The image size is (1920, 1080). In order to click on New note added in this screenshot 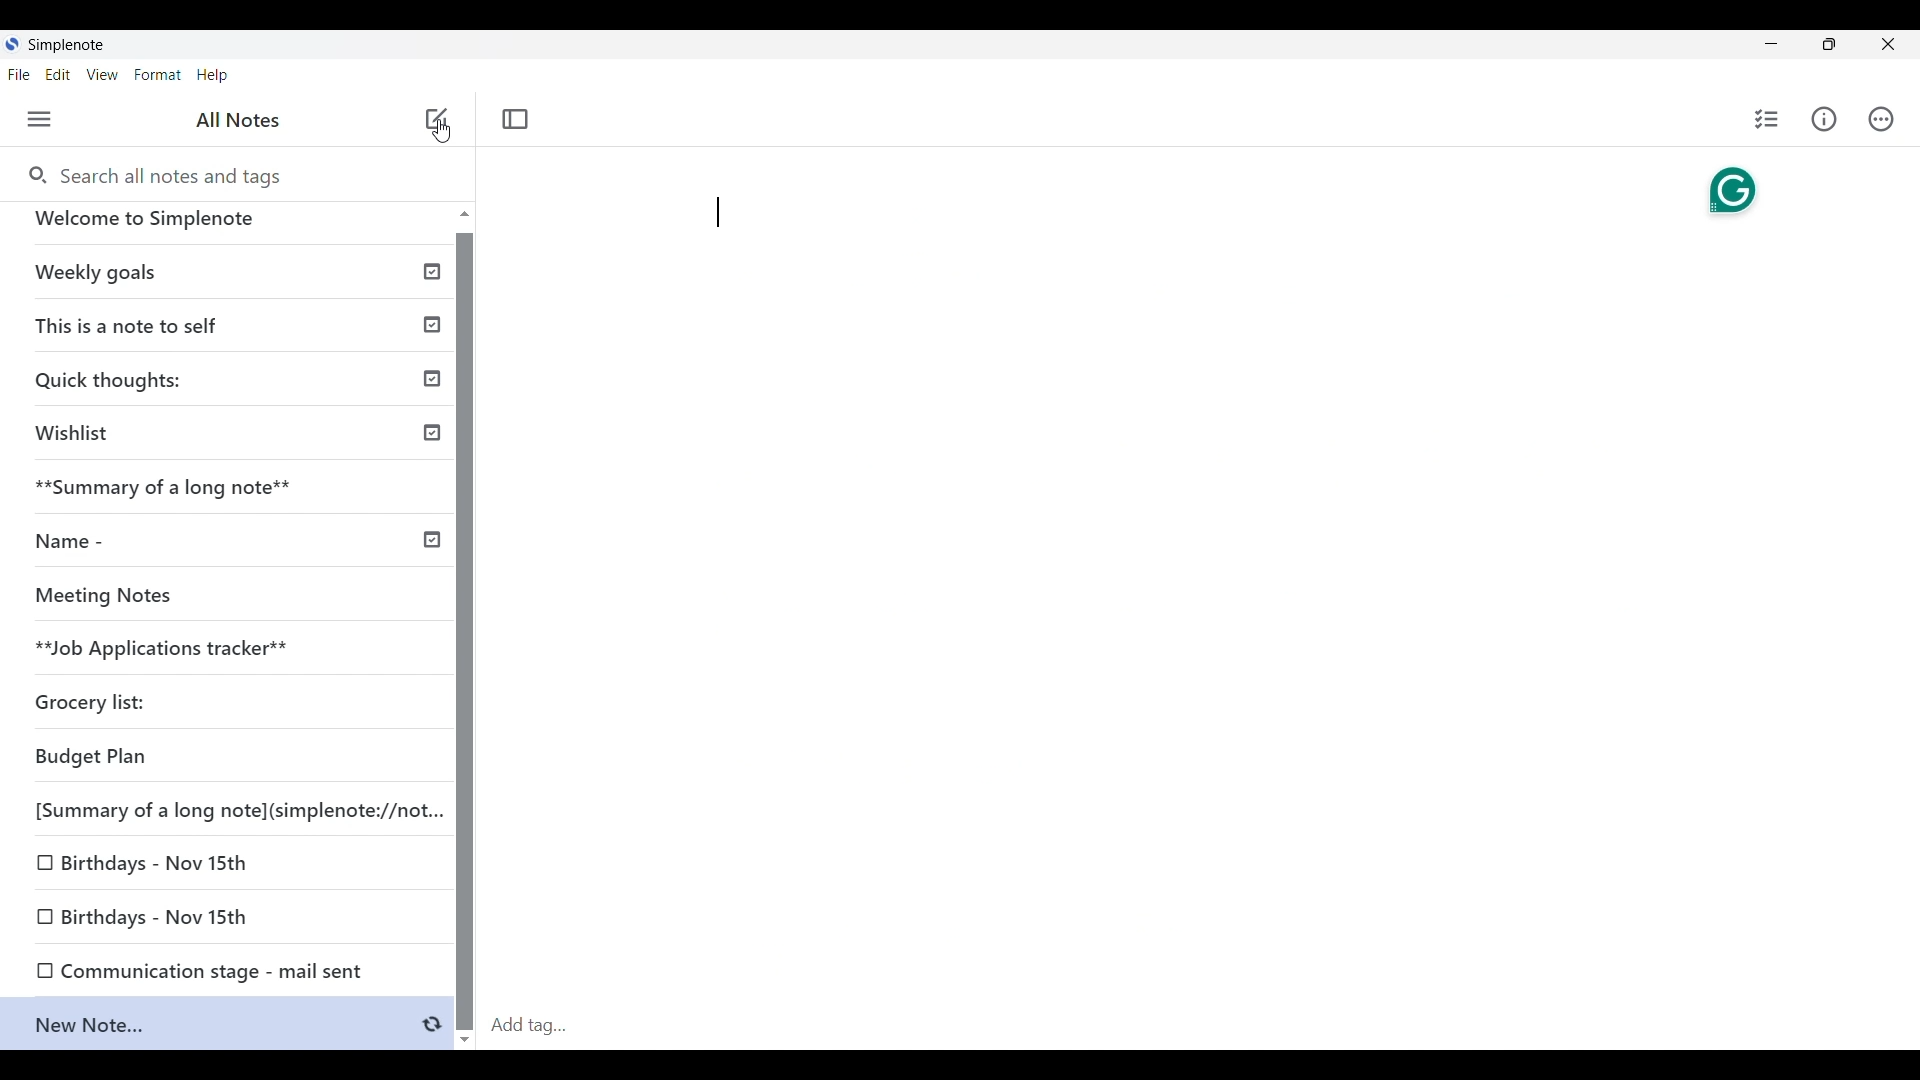, I will do `click(214, 1029)`.